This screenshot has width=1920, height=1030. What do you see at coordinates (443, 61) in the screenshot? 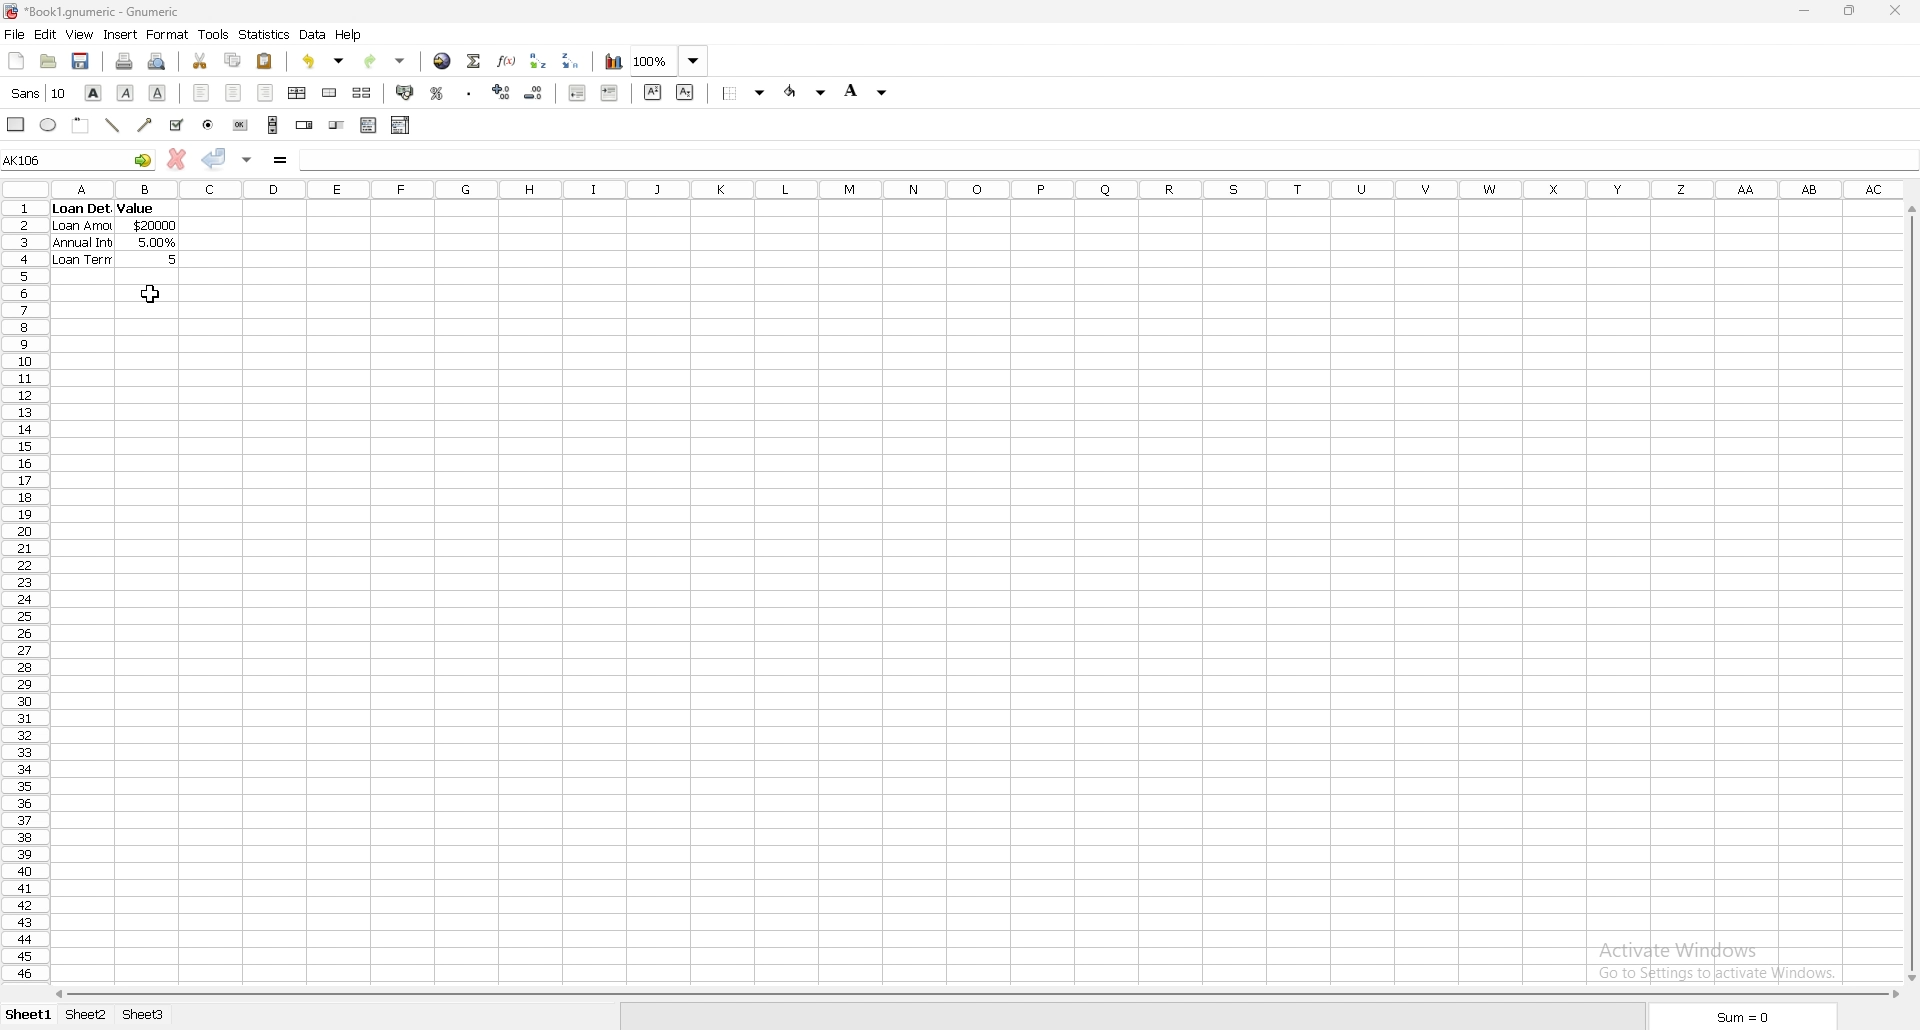
I see `hyperlink` at bounding box center [443, 61].